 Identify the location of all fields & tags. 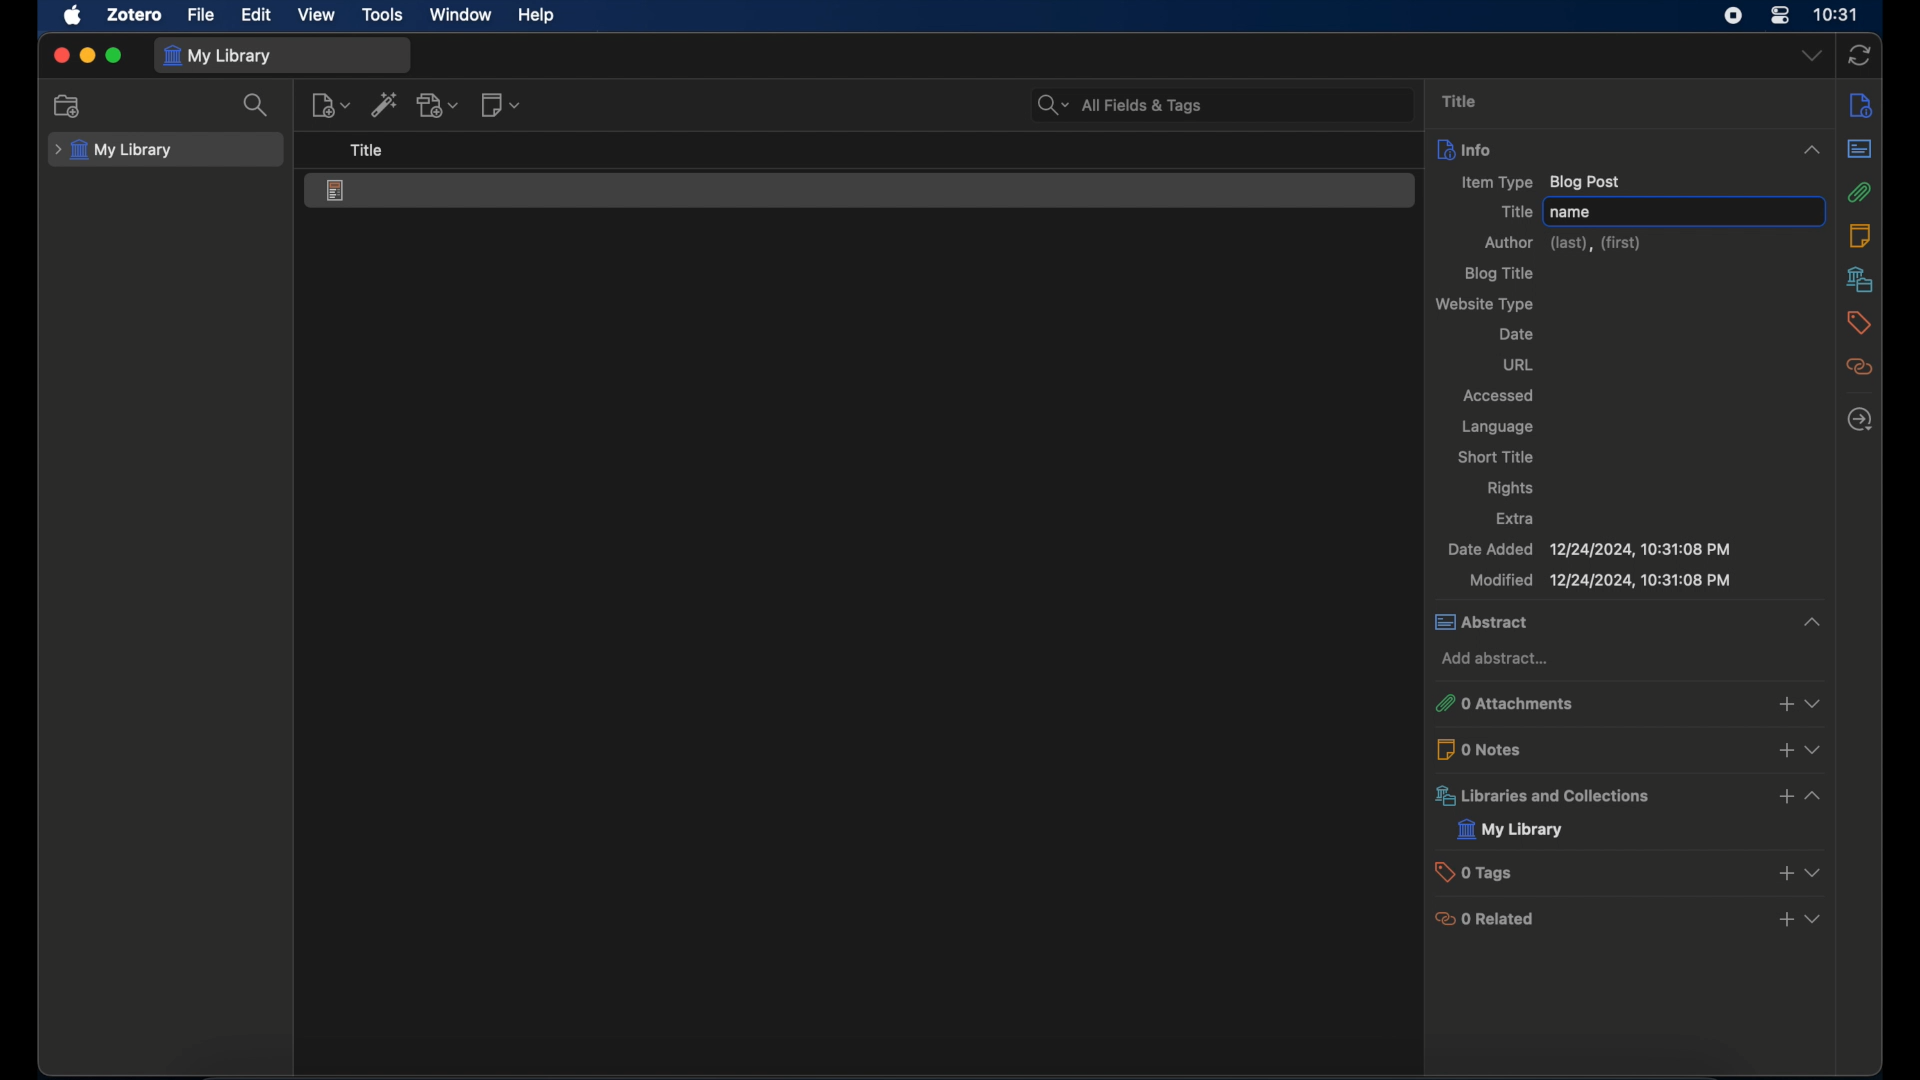
(1122, 105).